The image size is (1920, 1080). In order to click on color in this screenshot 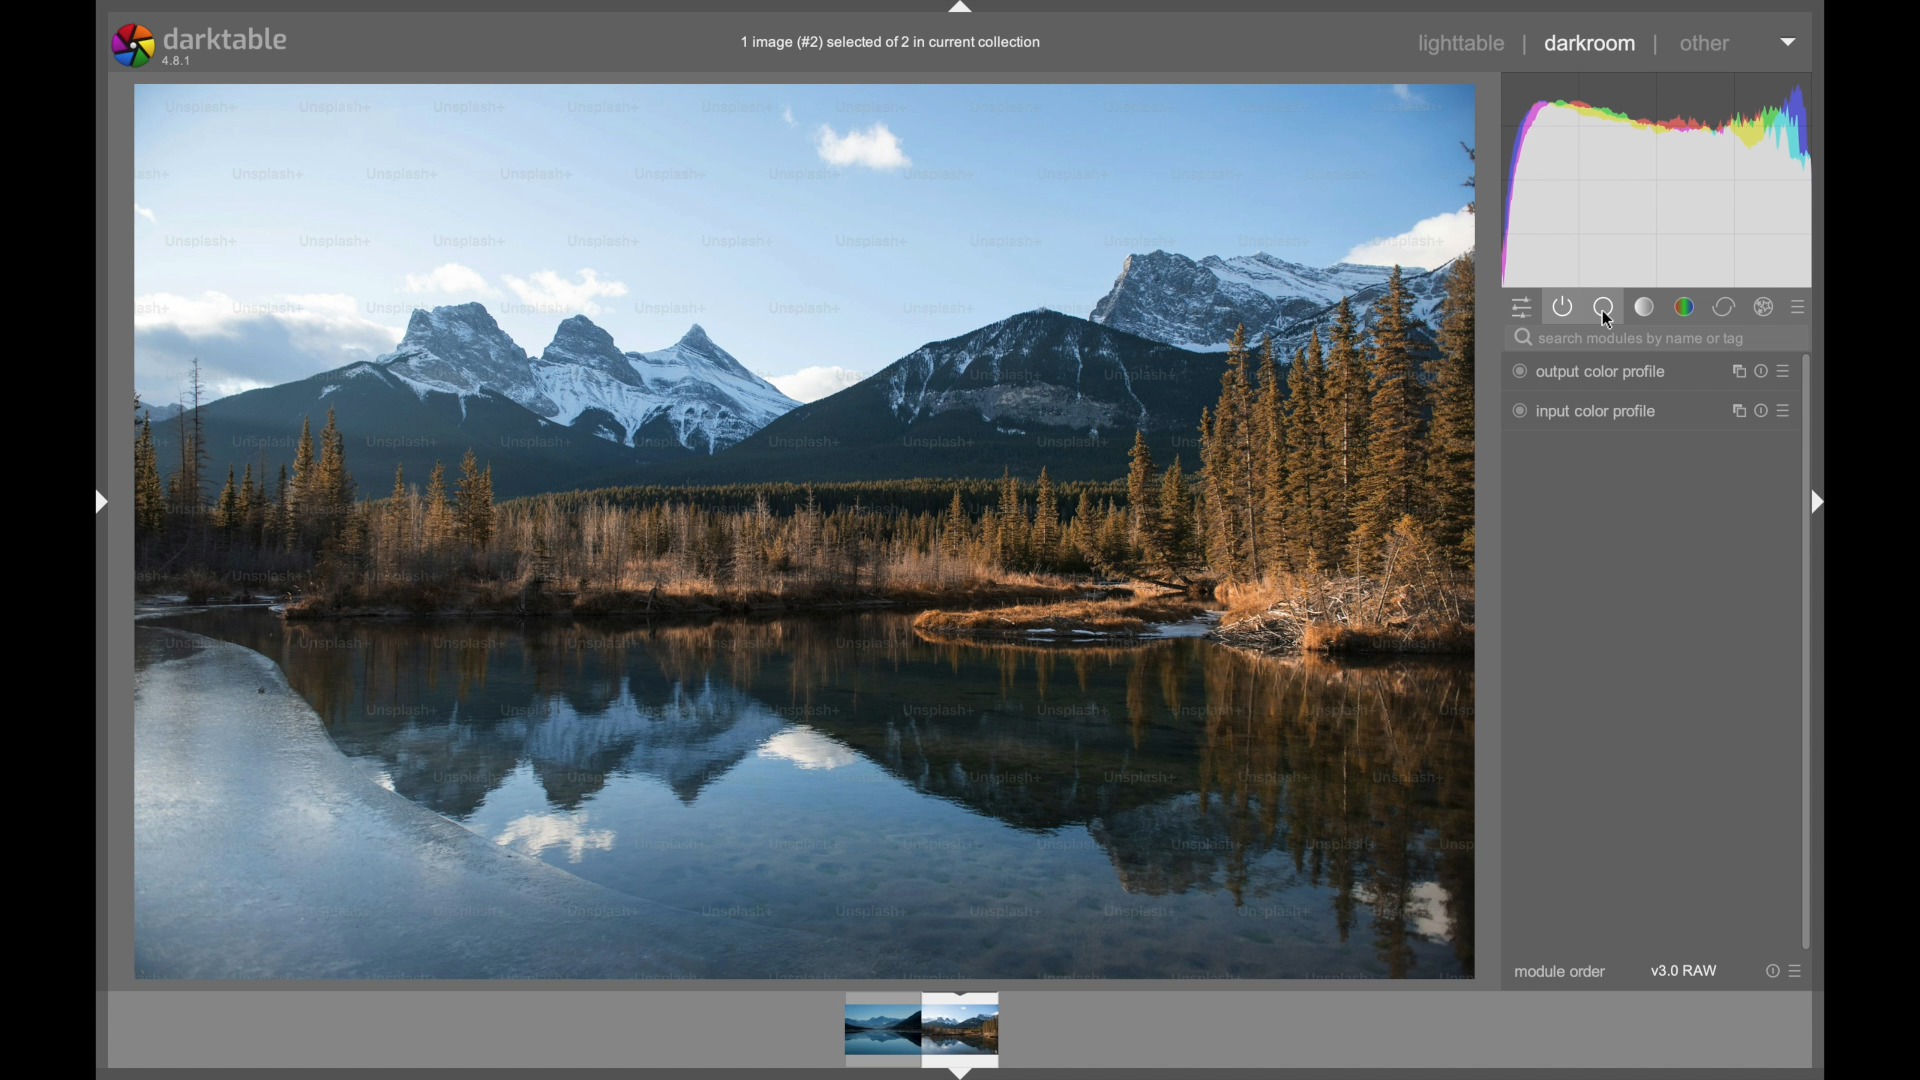, I will do `click(1685, 307)`.